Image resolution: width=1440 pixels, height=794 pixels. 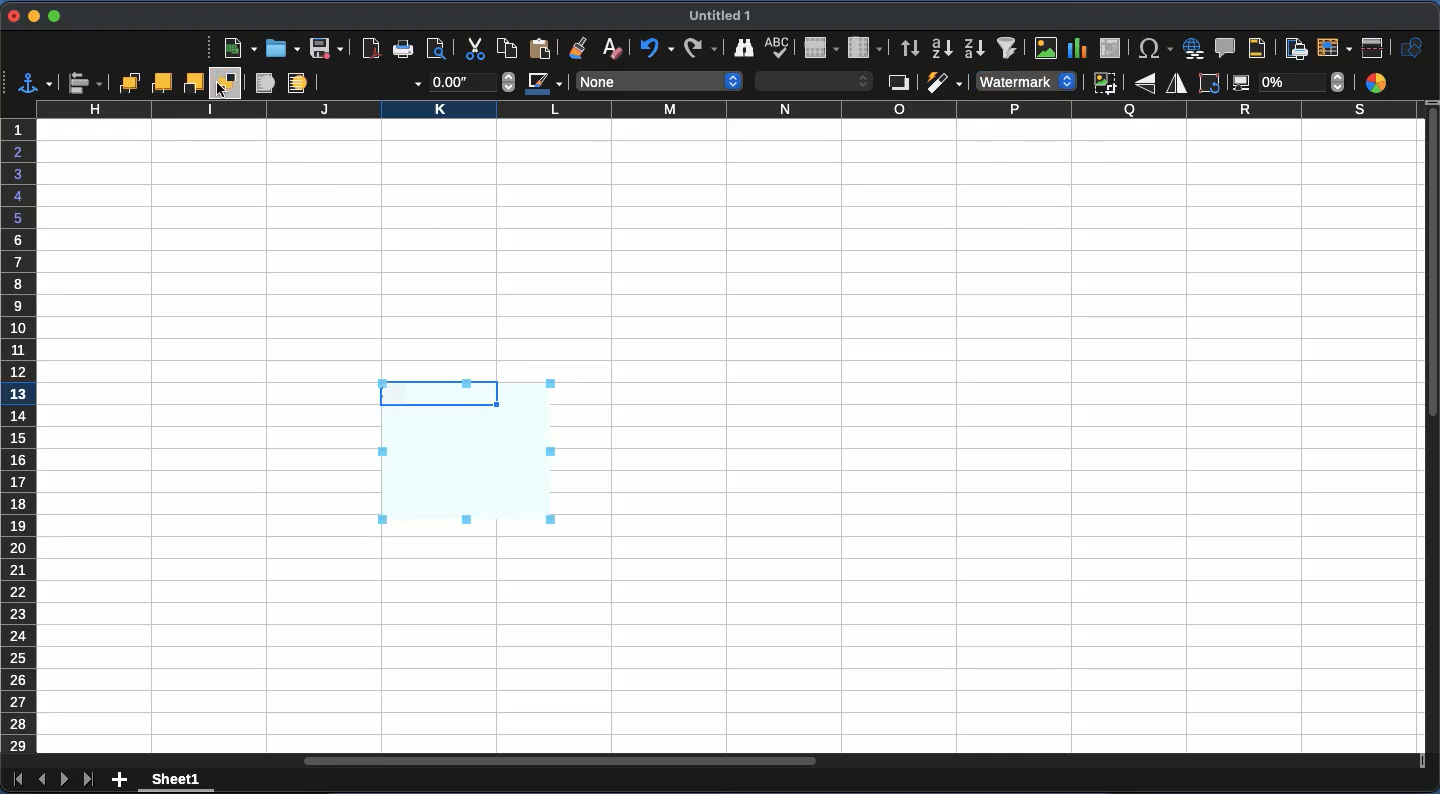 What do you see at coordinates (1372, 49) in the screenshot?
I see `split window` at bounding box center [1372, 49].